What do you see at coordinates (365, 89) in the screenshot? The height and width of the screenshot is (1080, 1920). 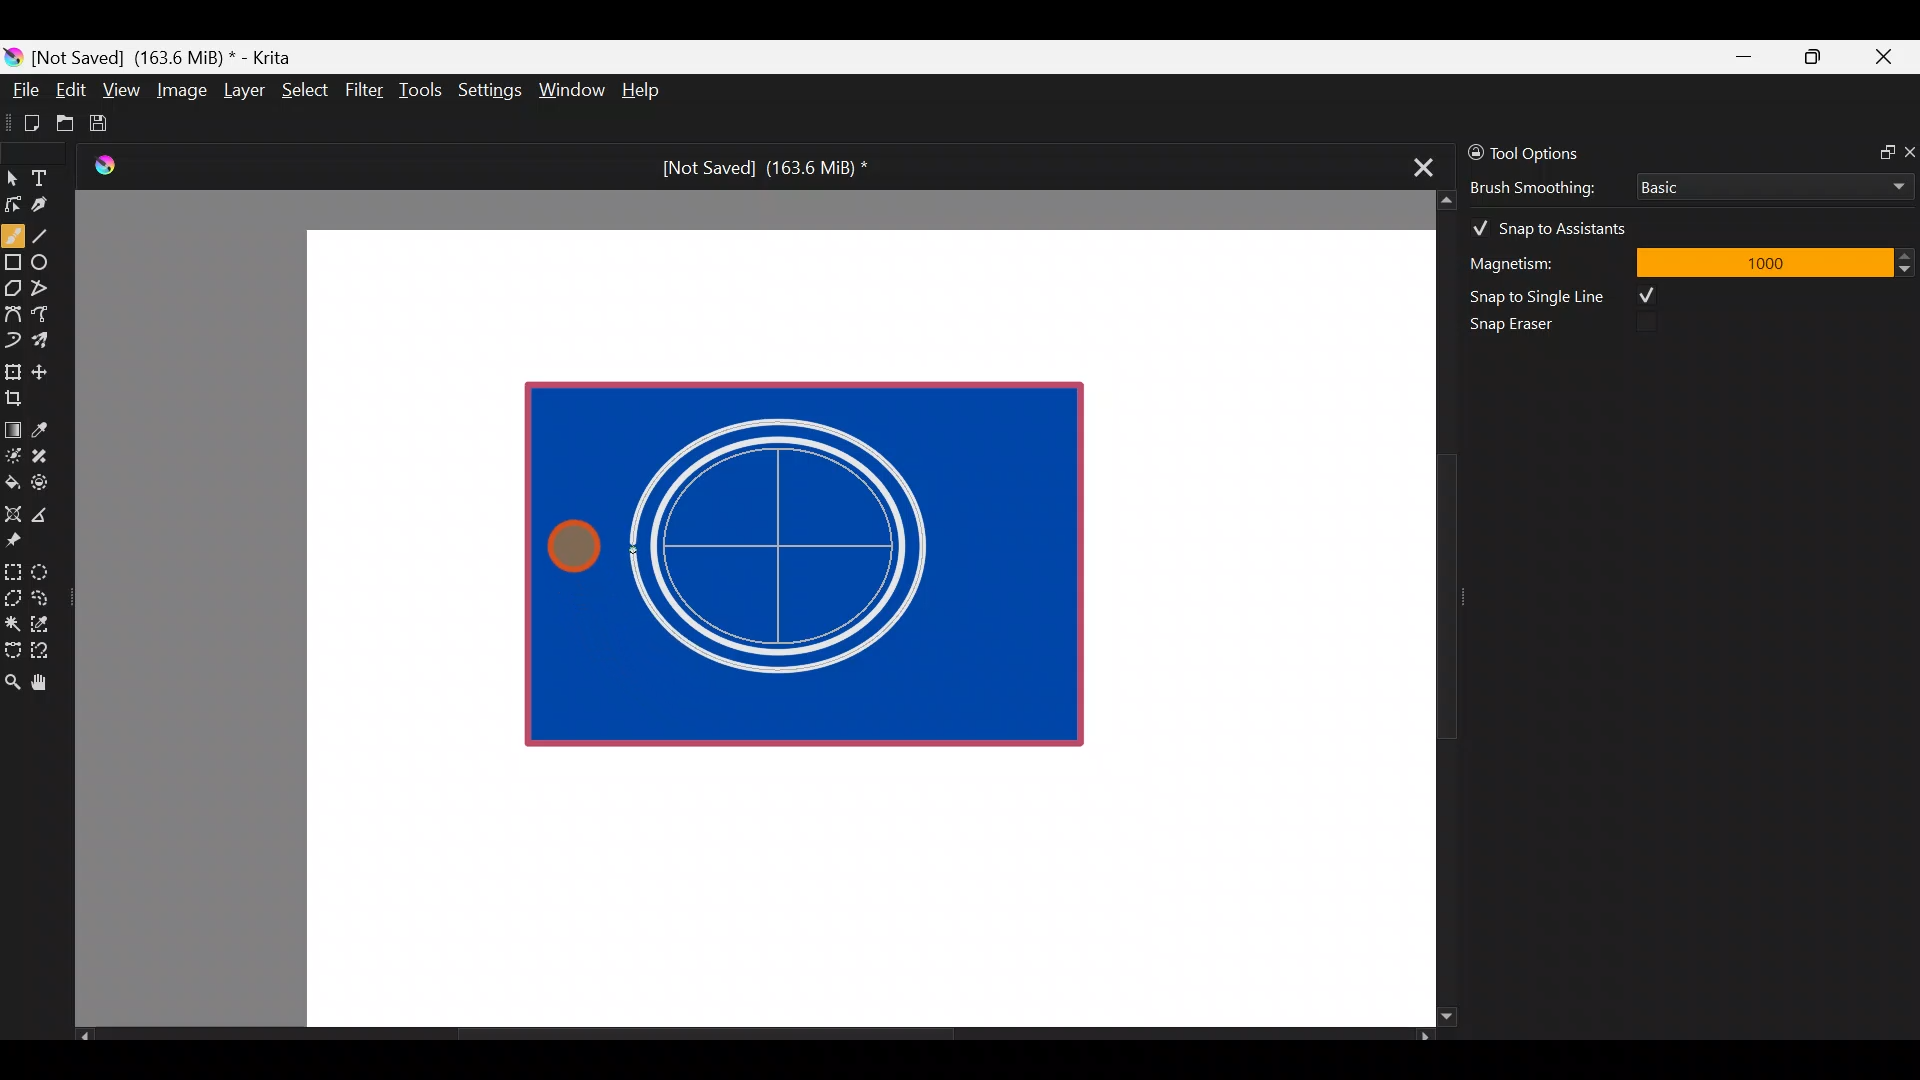 I see `Filter` at bounding box center [365, 89].